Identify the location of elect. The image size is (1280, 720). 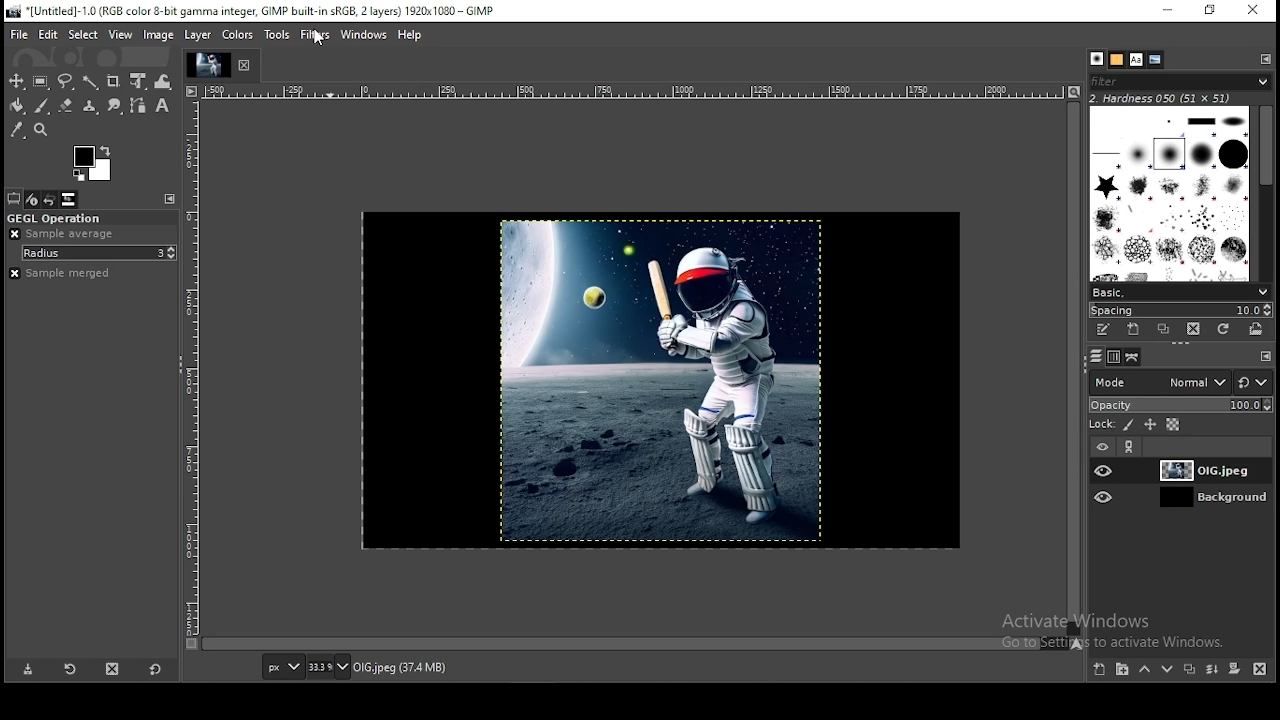
(83, 34).